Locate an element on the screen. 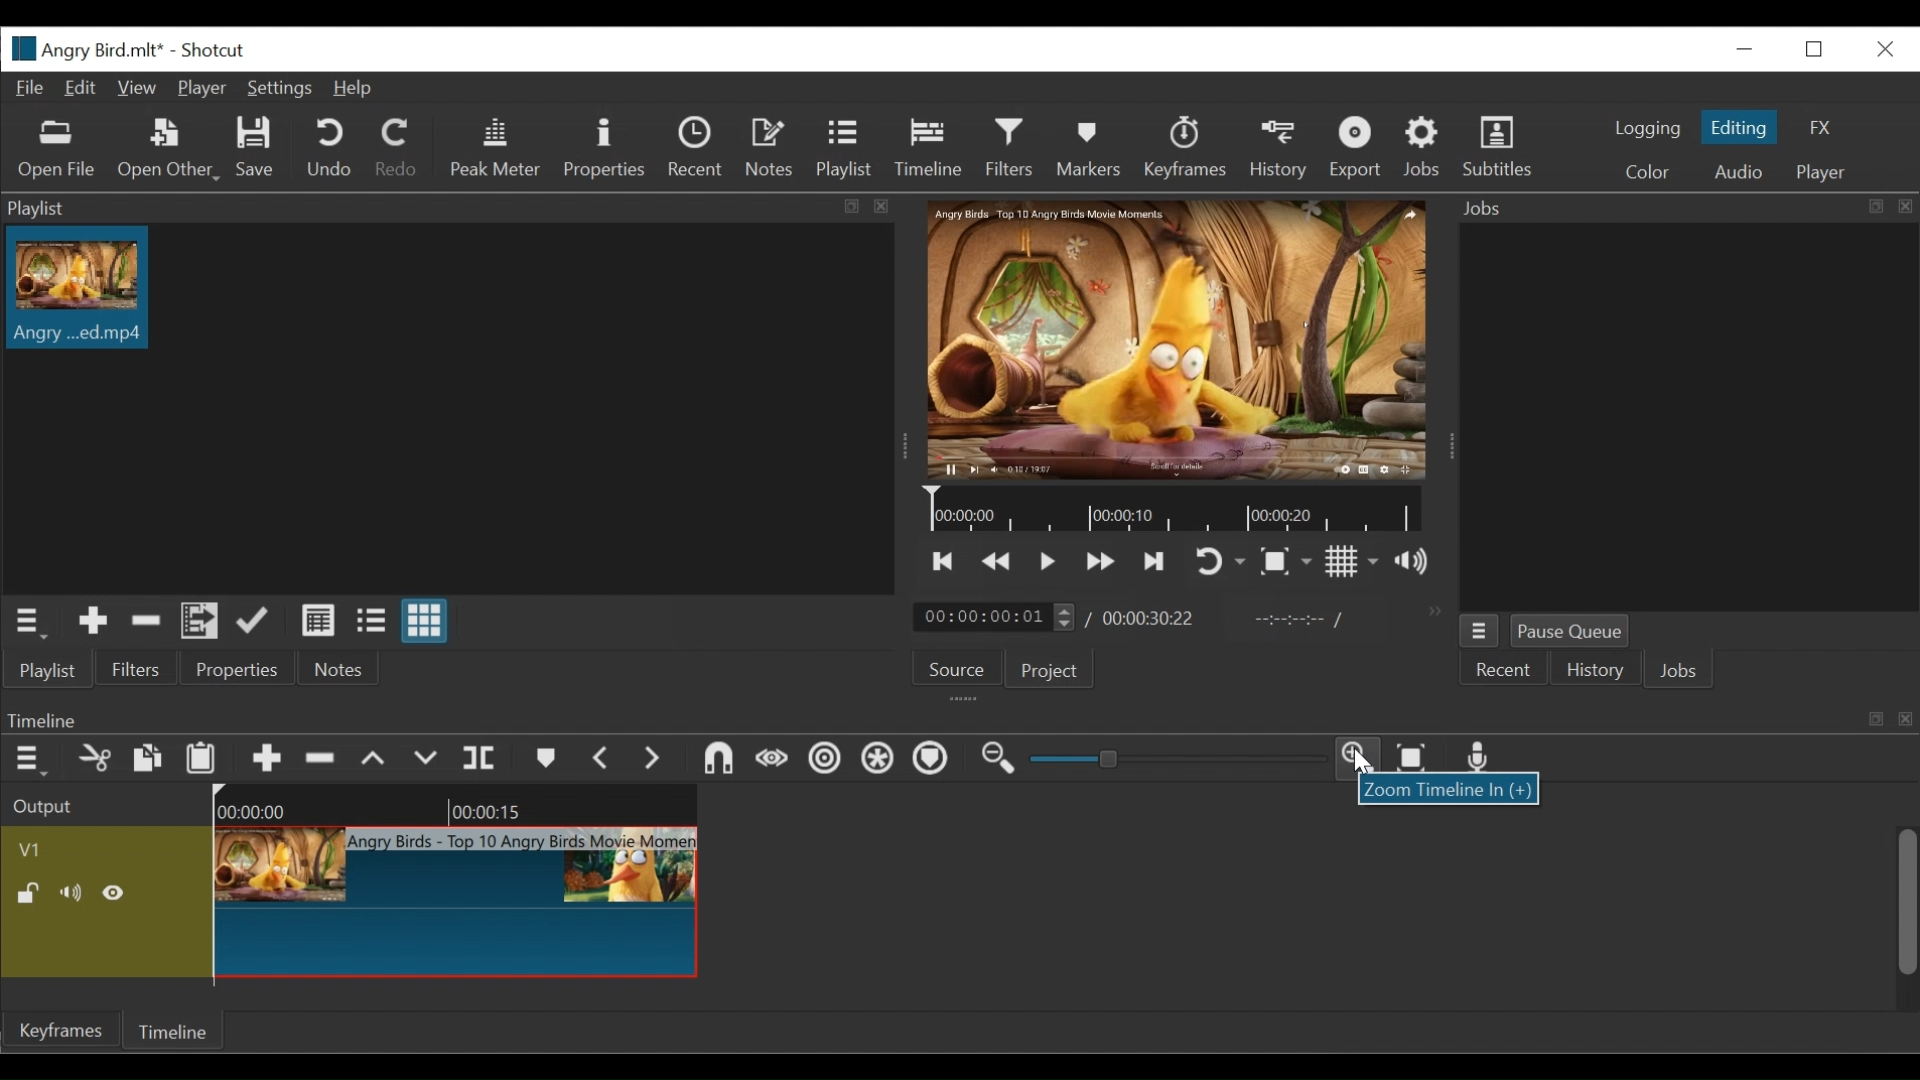 The height and width of the screenshot is (1080, 1920). Timeline menu is located at coordinates (32, 760).